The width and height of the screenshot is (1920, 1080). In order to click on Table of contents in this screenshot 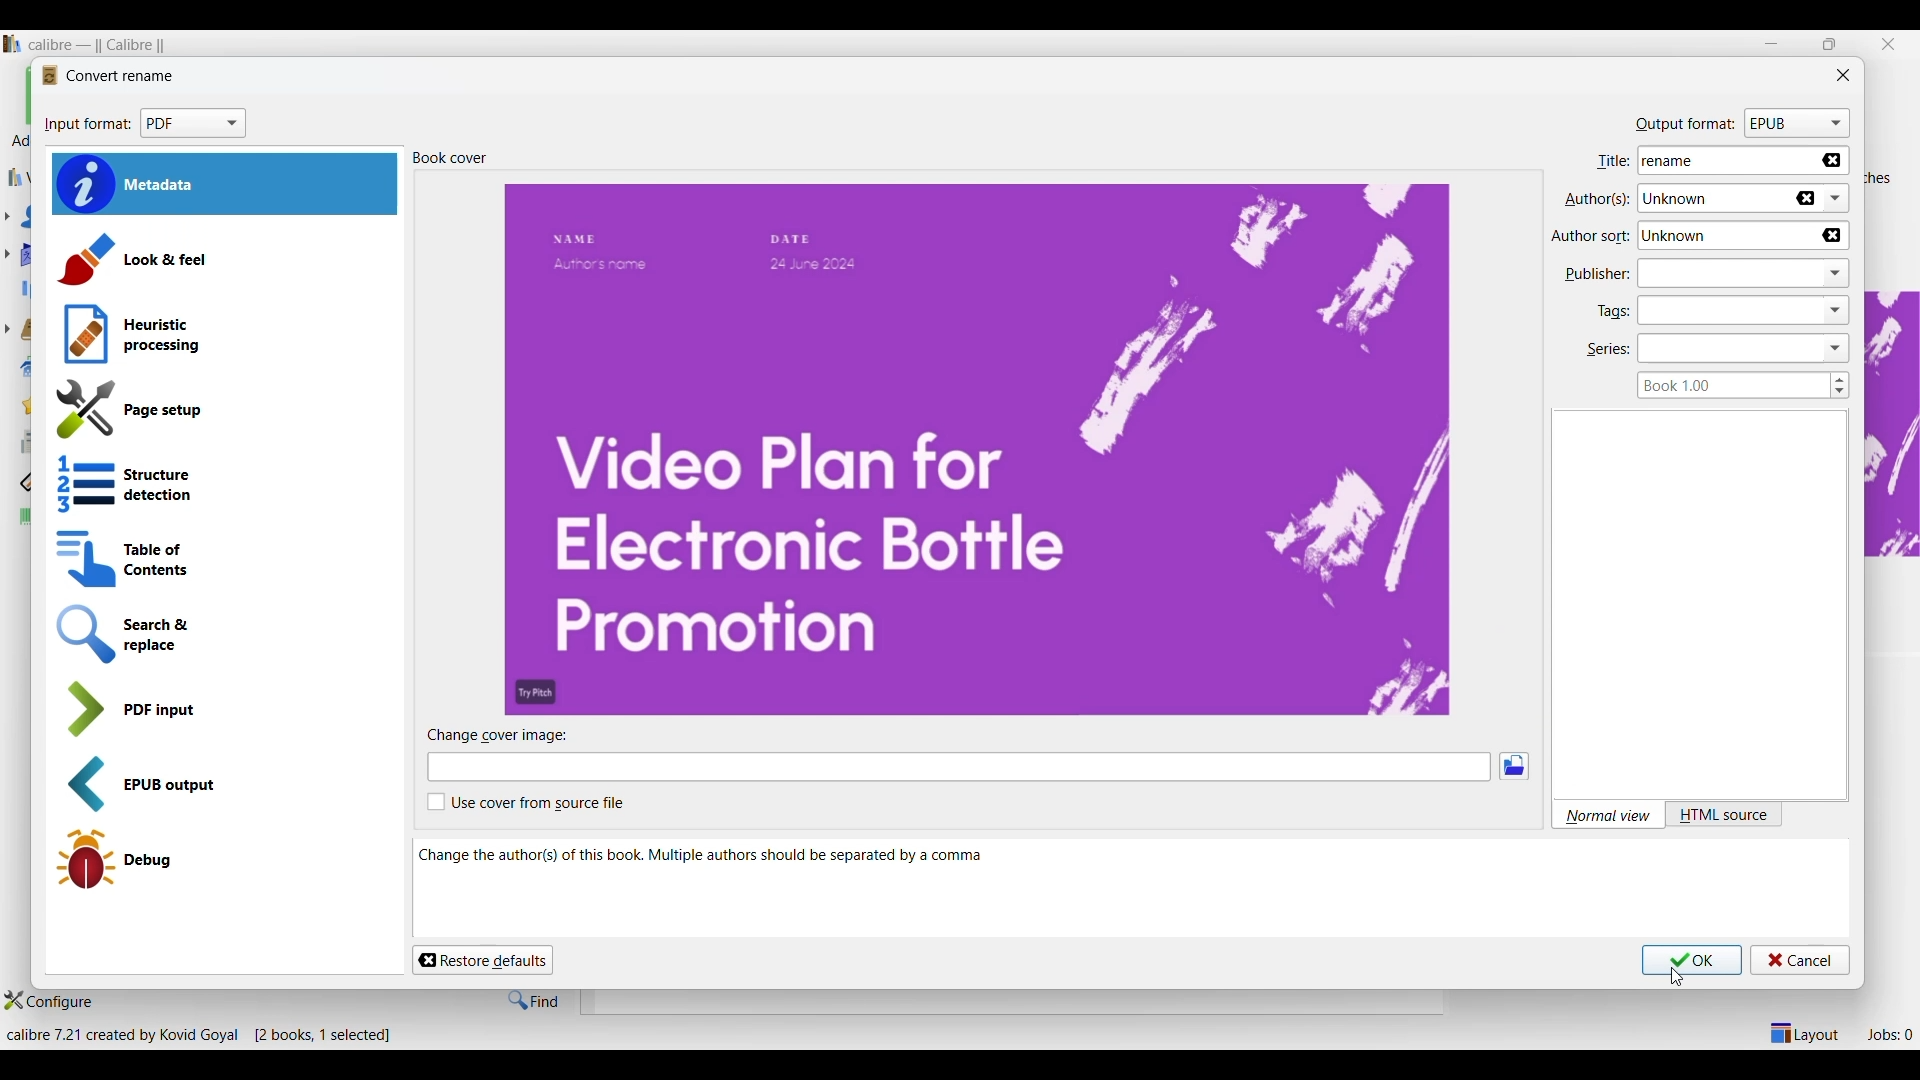, I will do `click(217, 558)`.